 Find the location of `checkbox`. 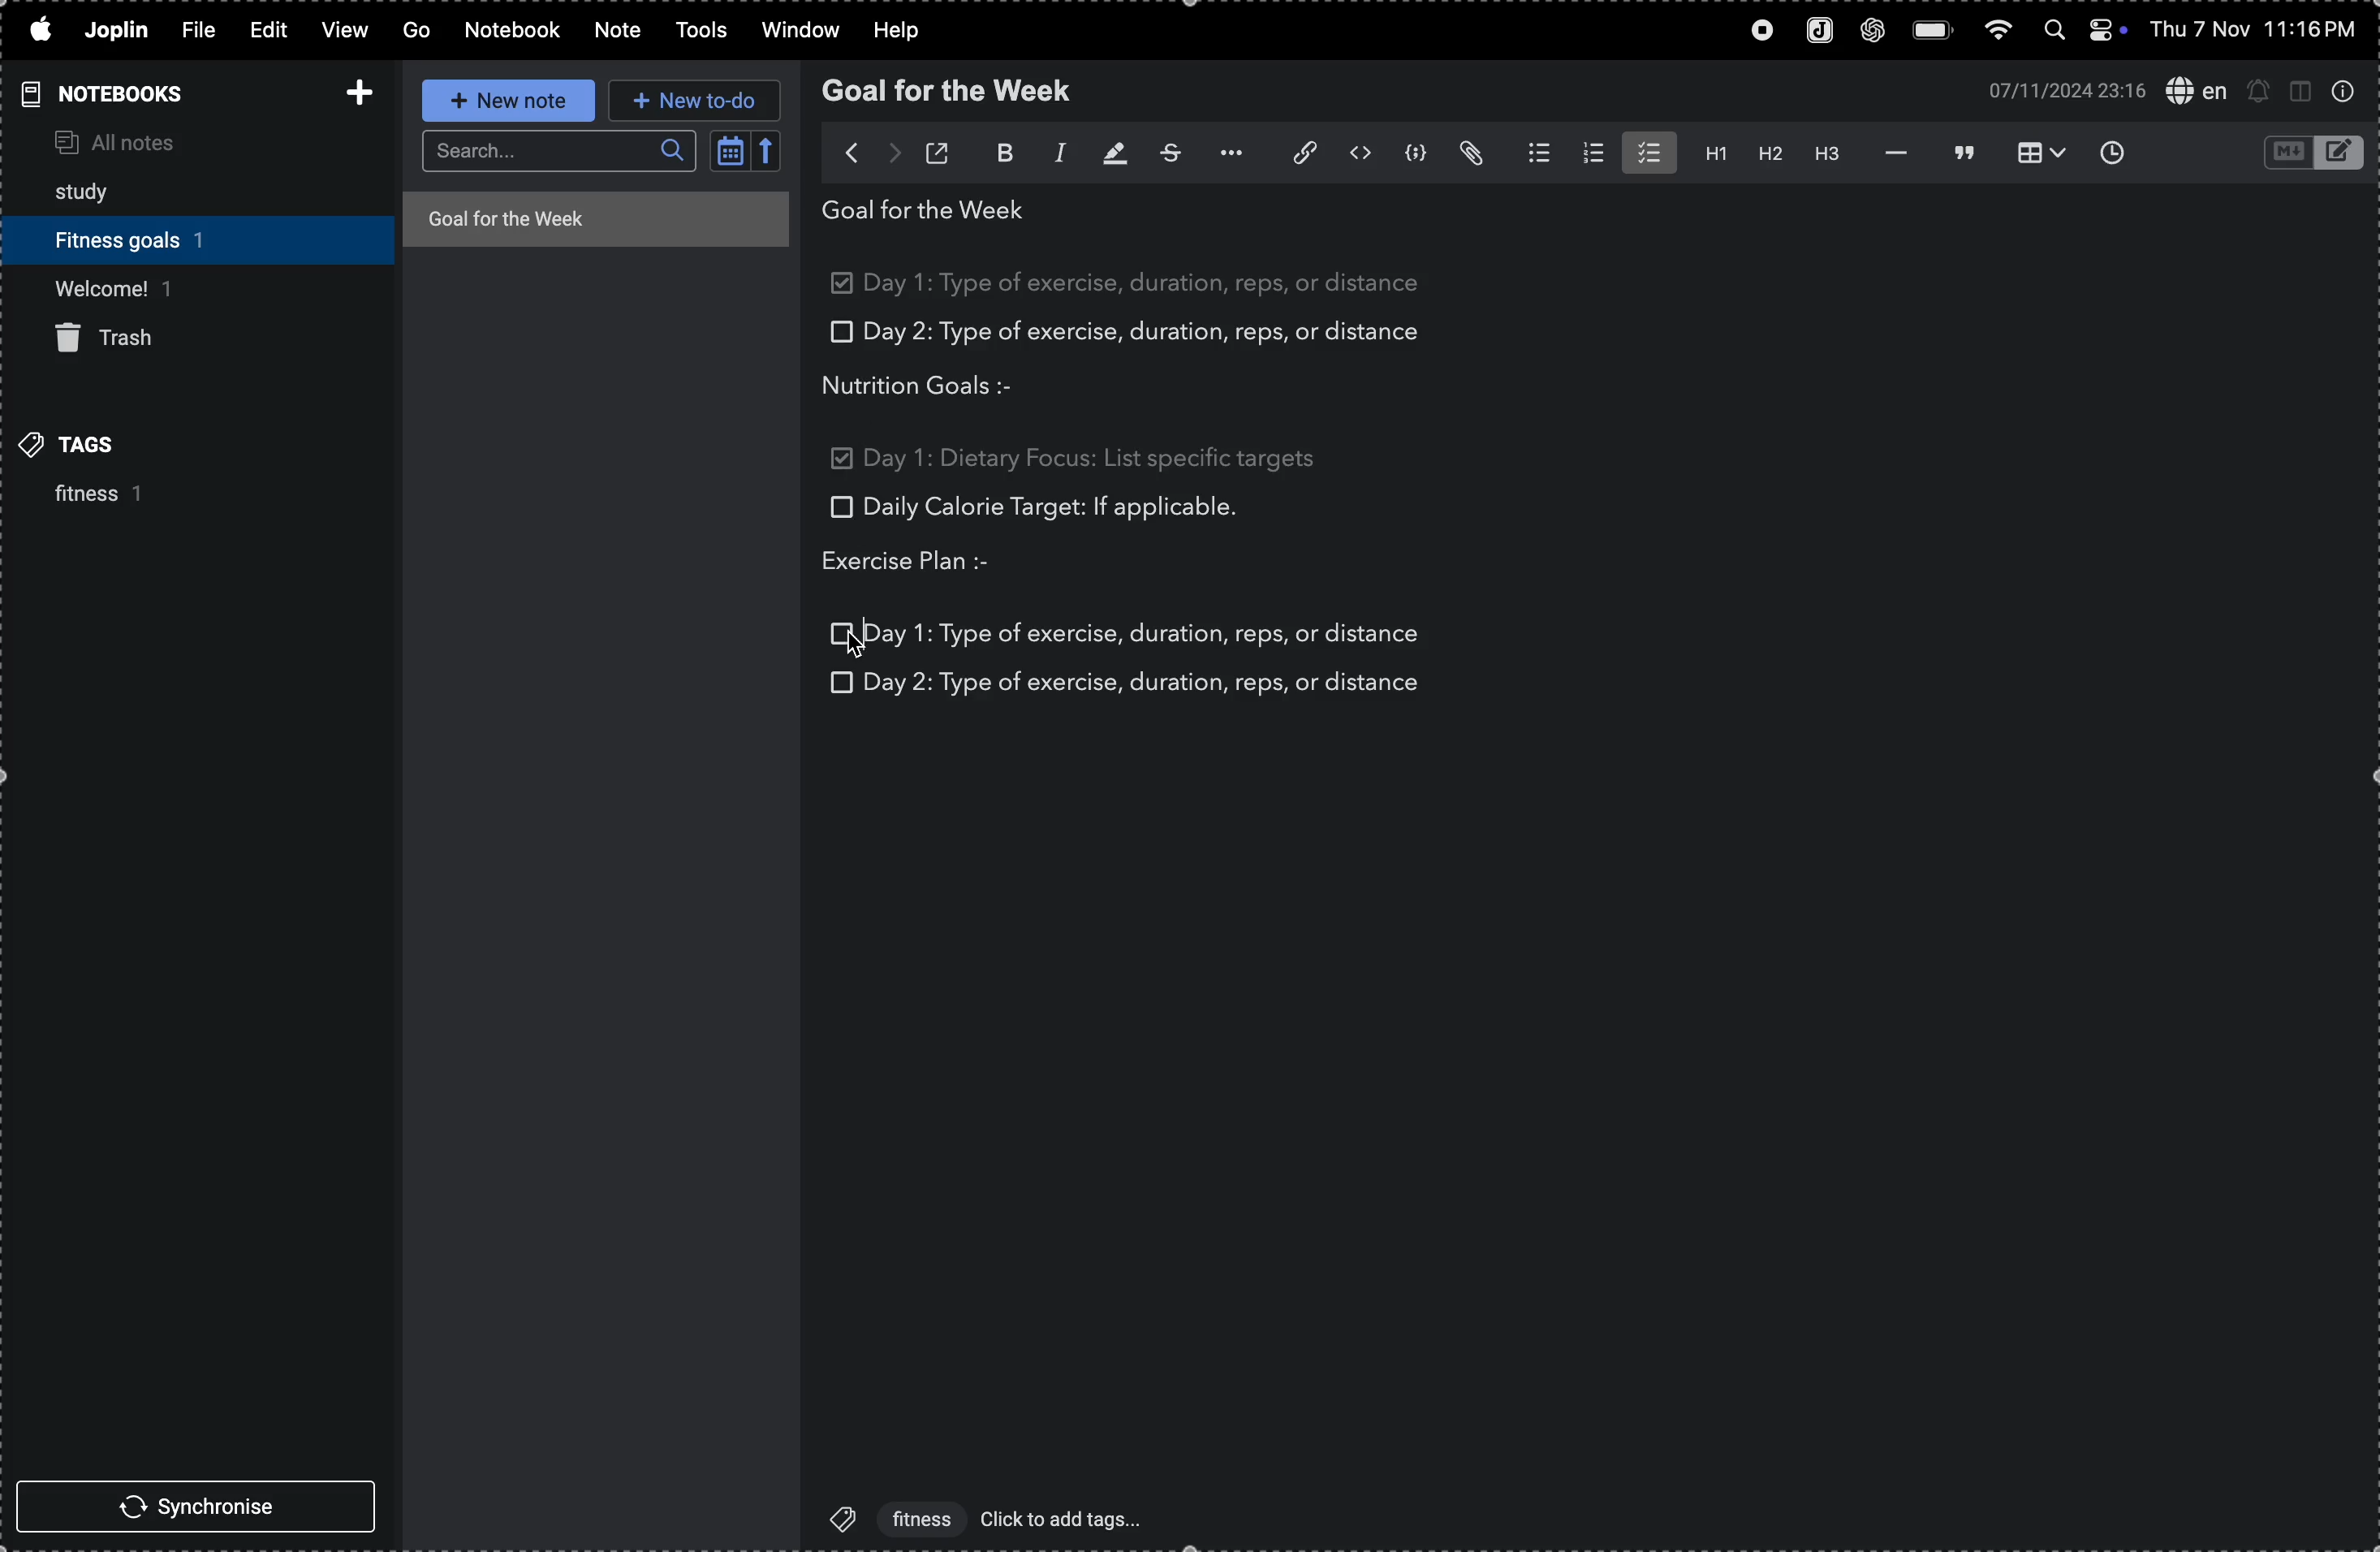

checkbox is located at coordinates (841, 466).